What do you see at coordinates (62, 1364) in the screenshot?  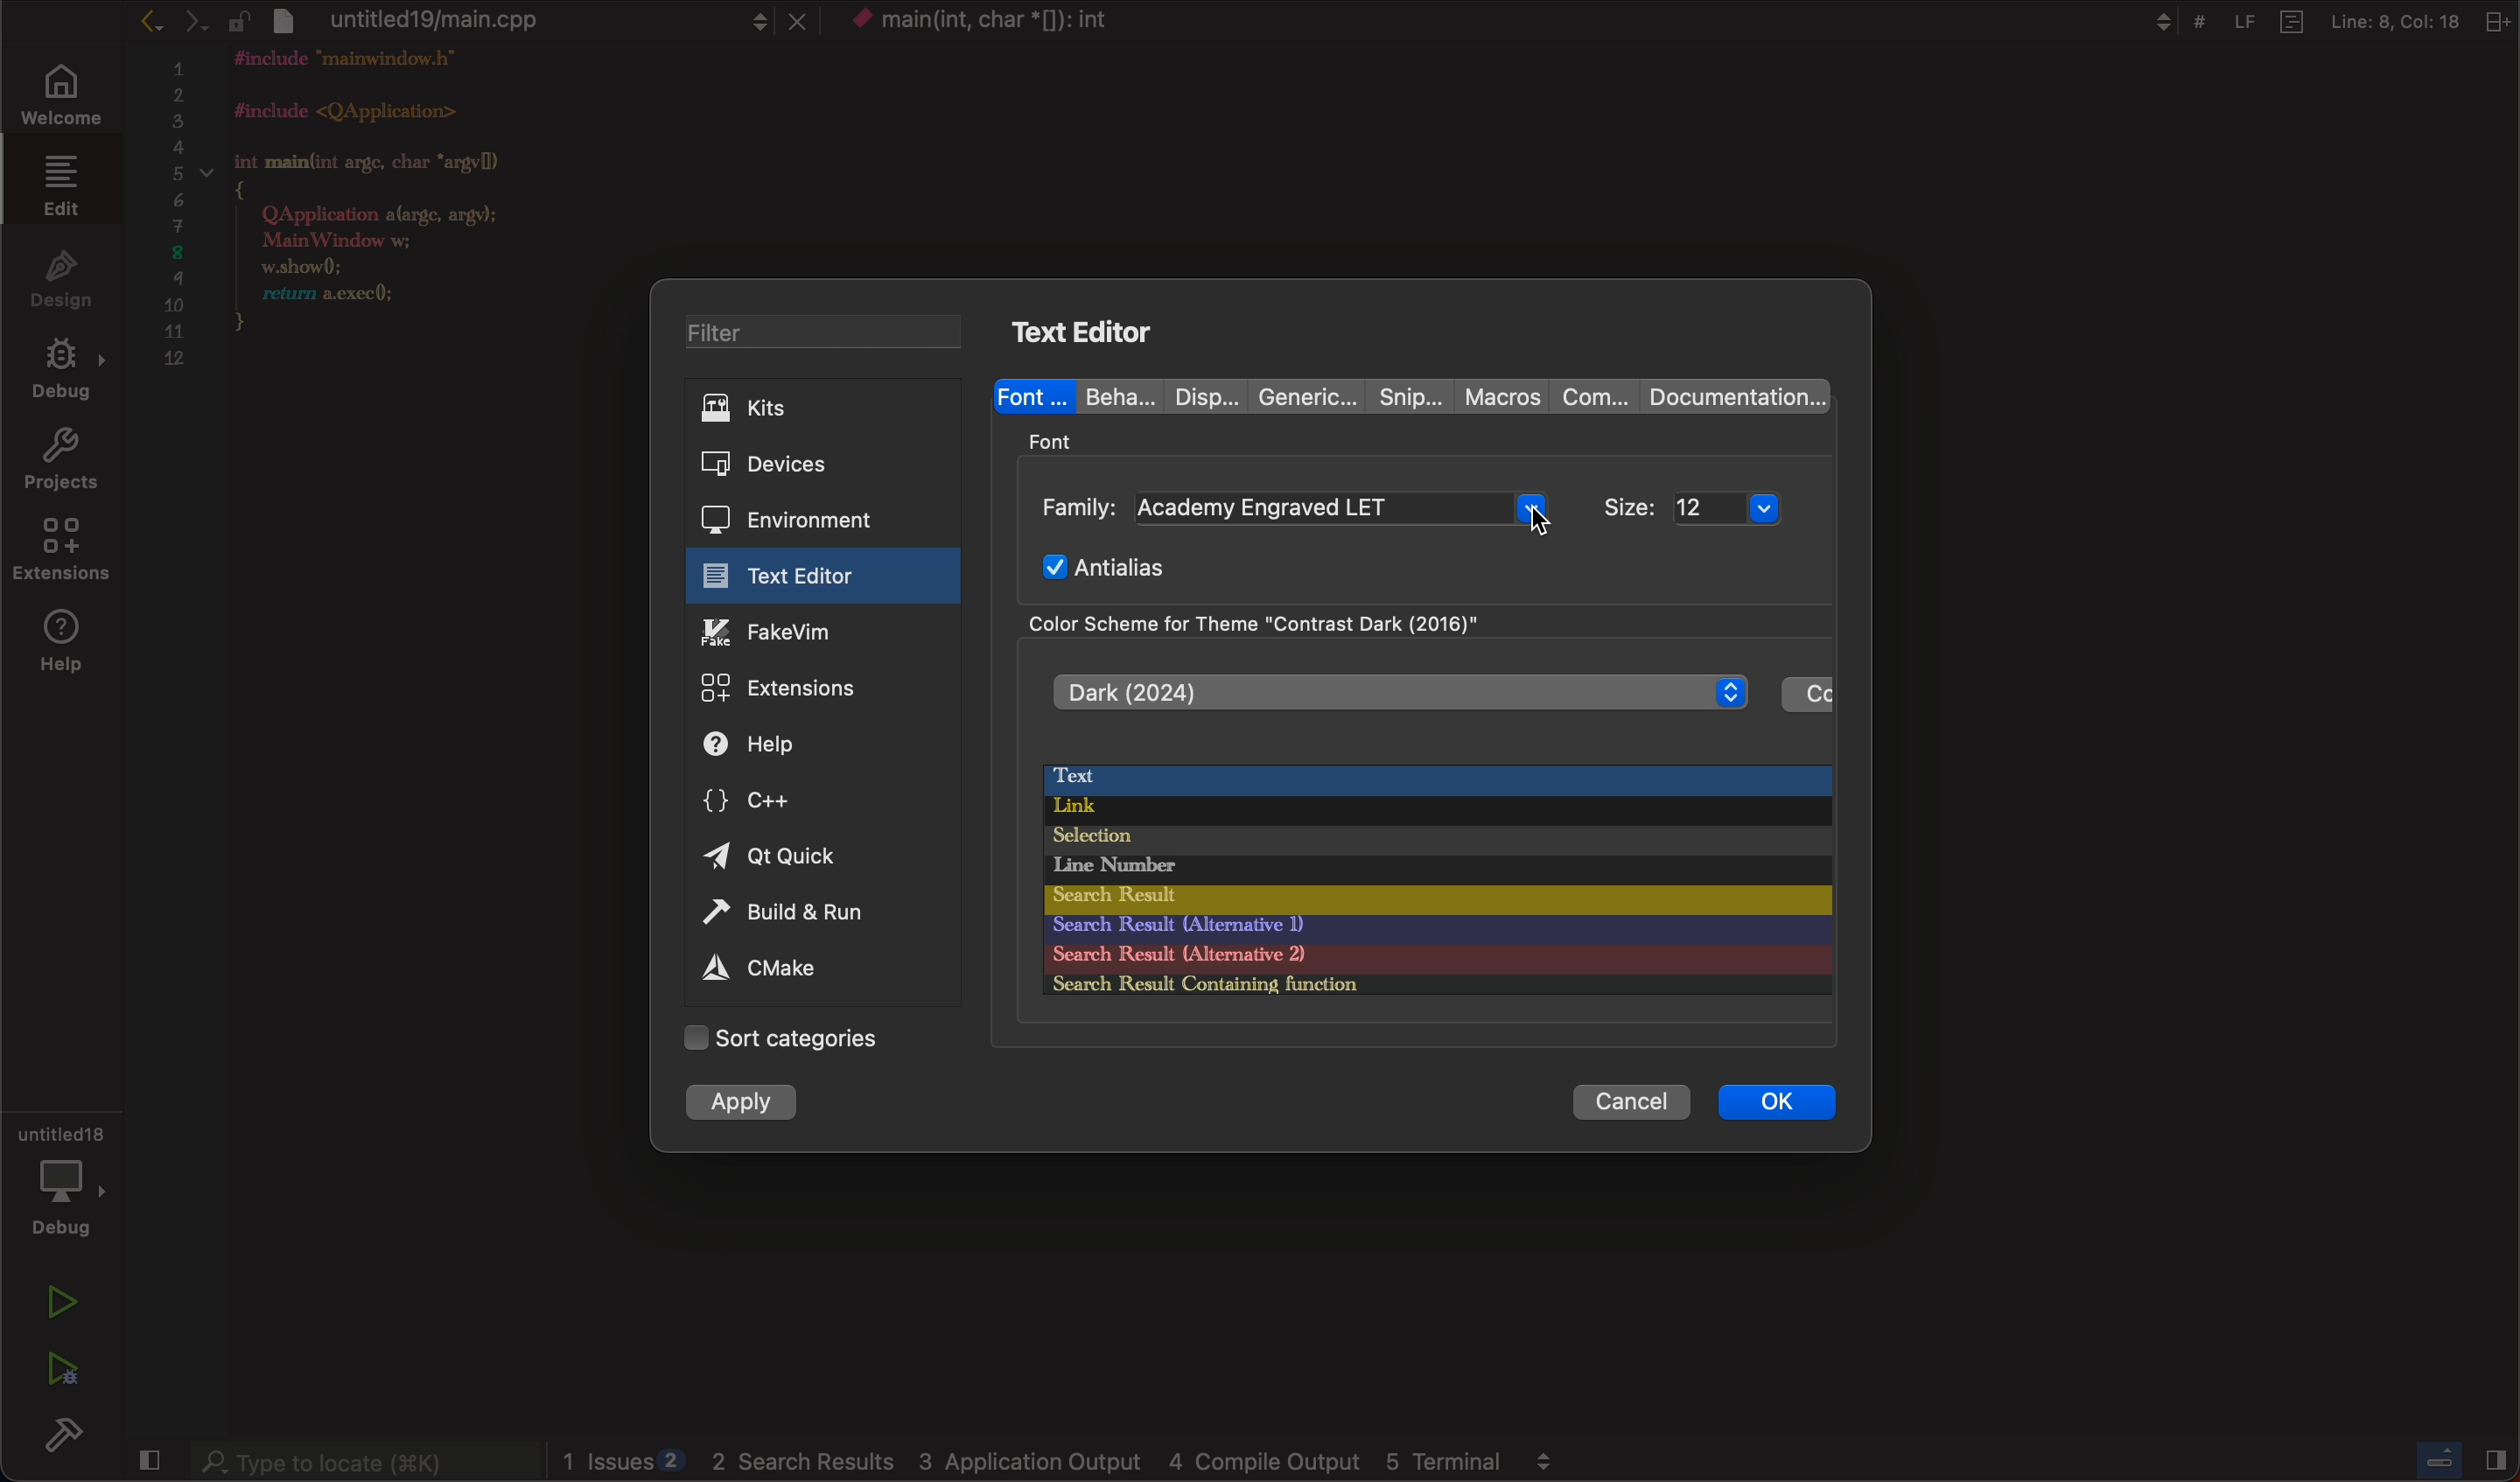 I see `run debug` at bounding box center [62, 1364].